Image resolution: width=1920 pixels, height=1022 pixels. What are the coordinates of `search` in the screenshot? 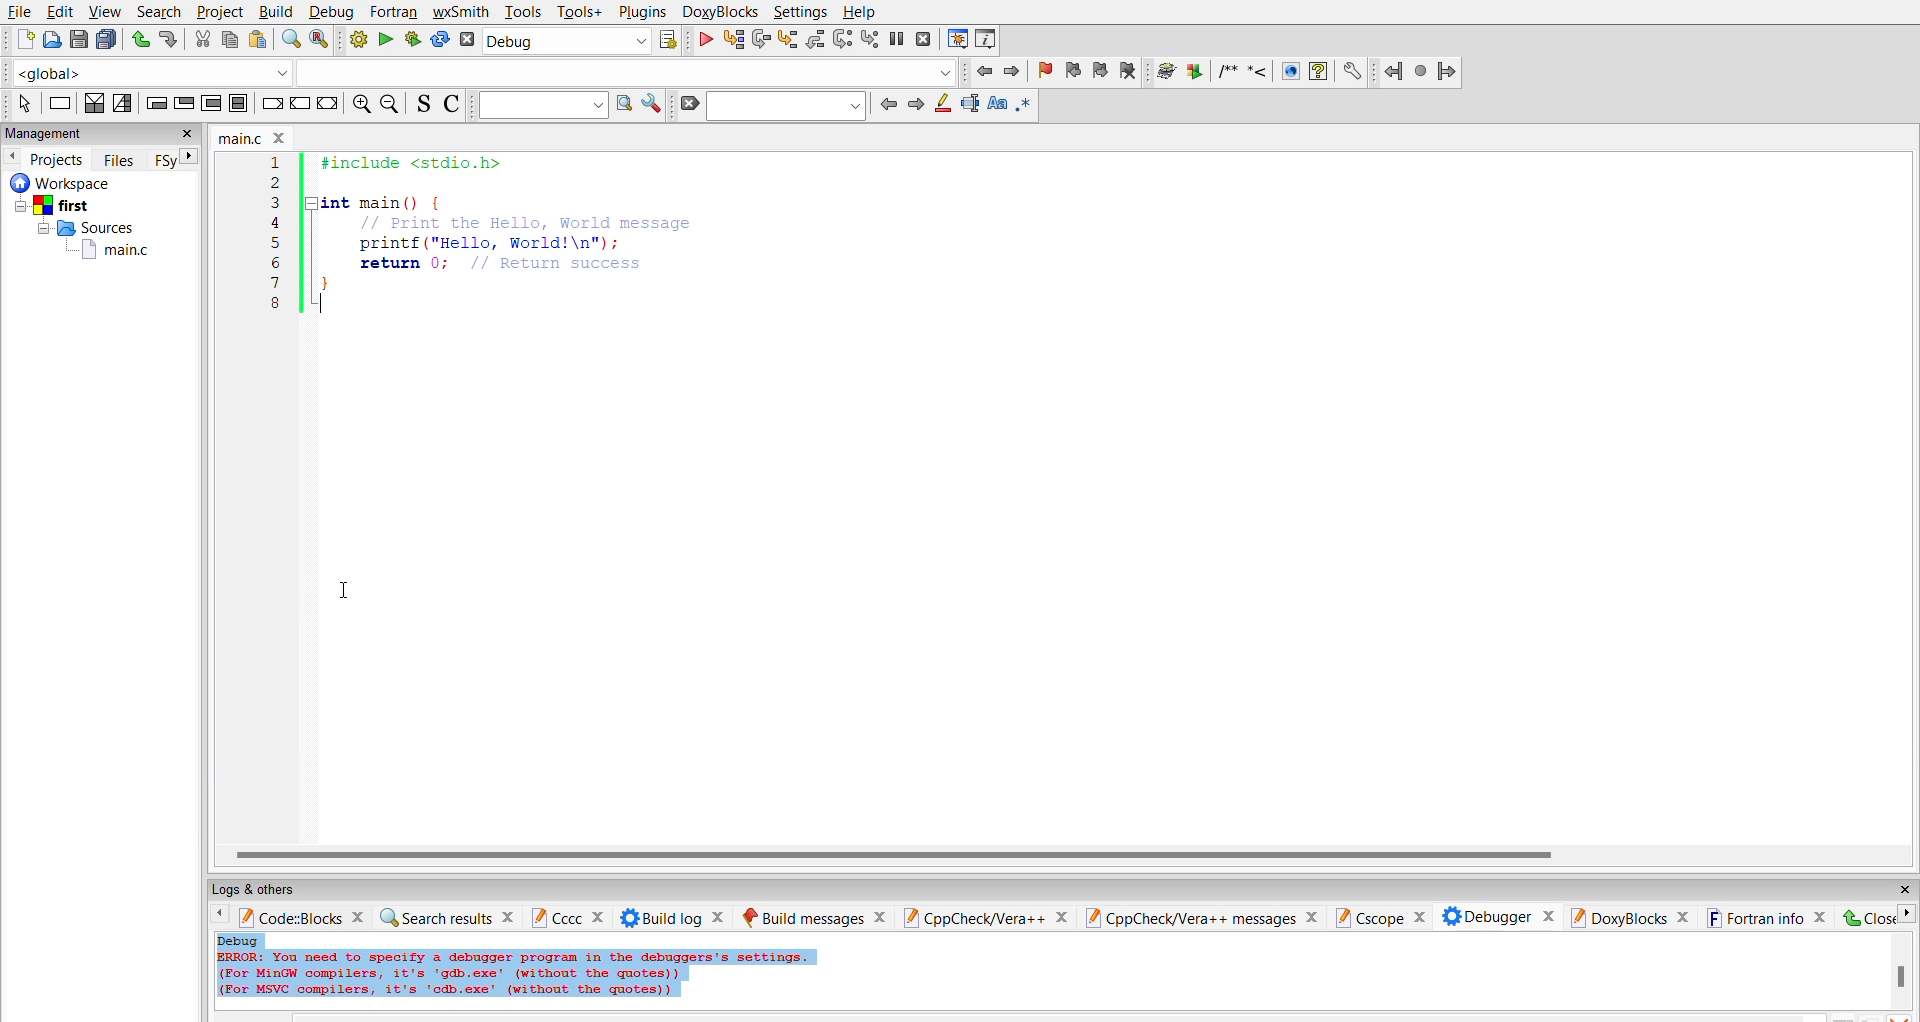 It's located at (159, 12).